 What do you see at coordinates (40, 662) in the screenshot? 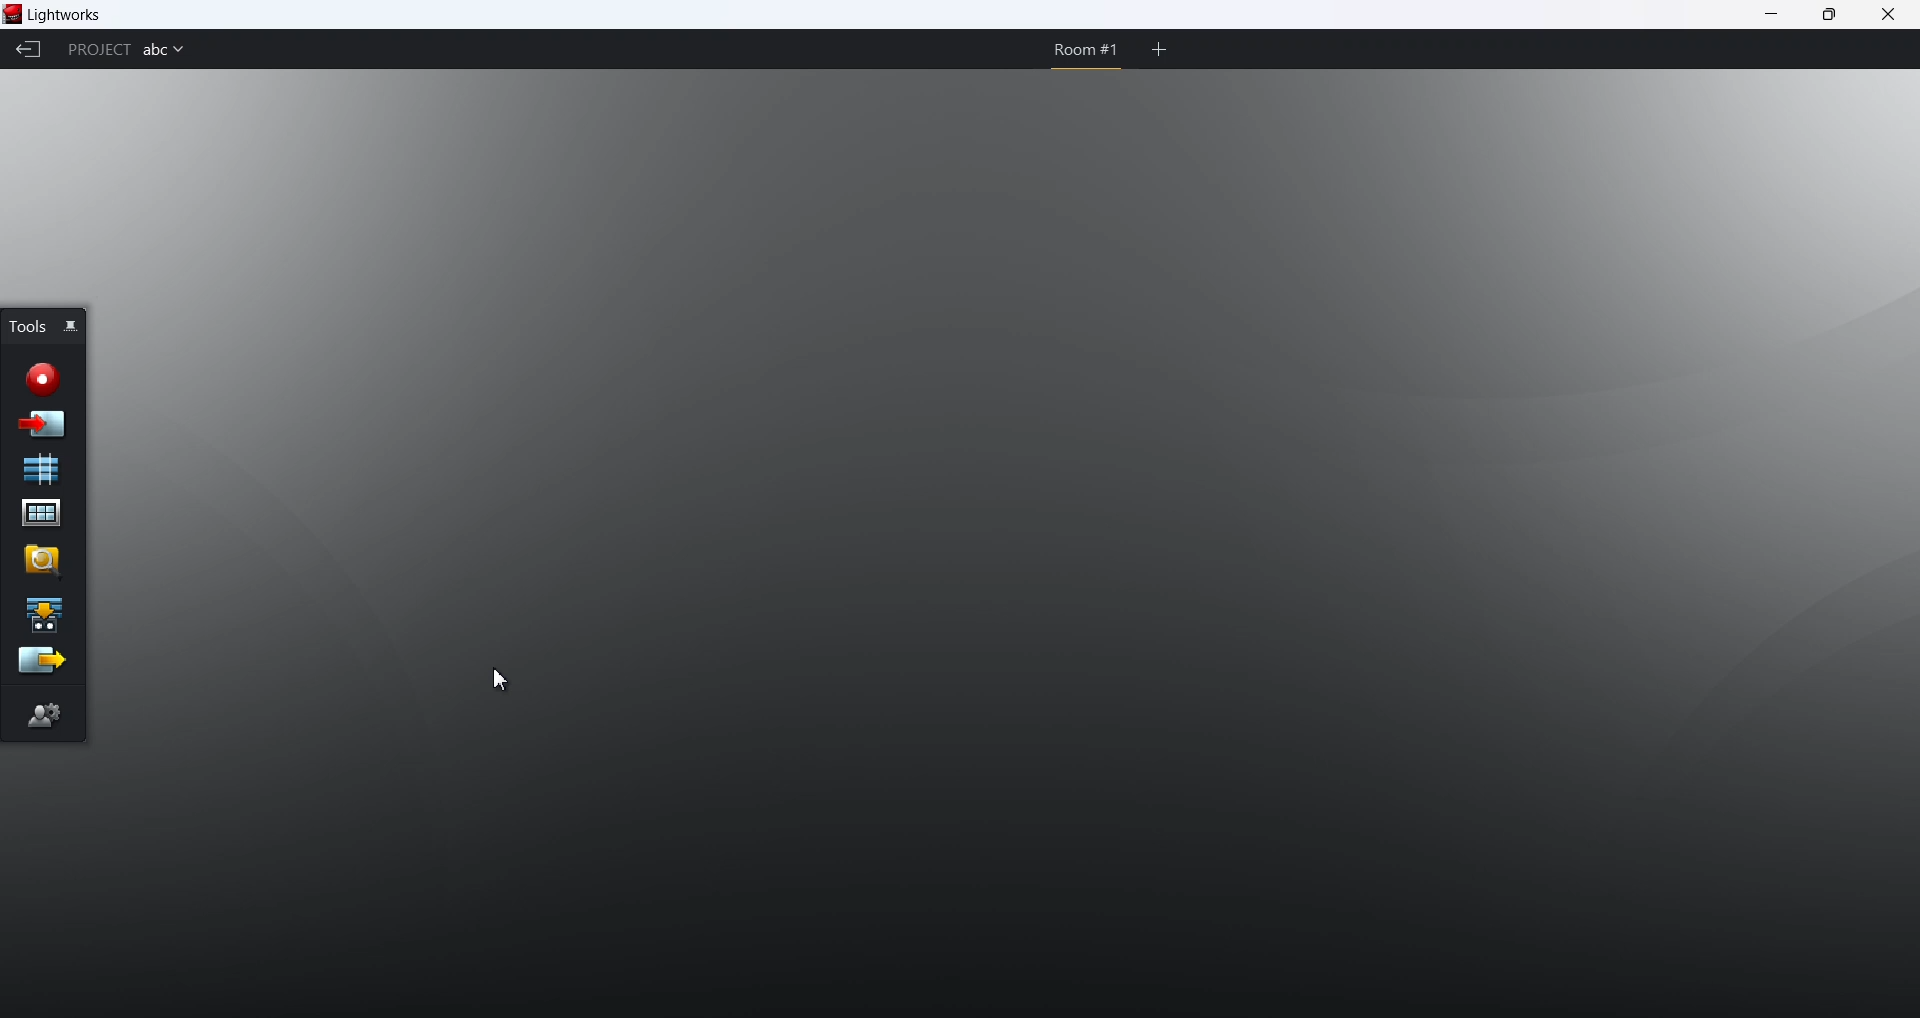
I see `export sequence` at bounding box center [40, 662].